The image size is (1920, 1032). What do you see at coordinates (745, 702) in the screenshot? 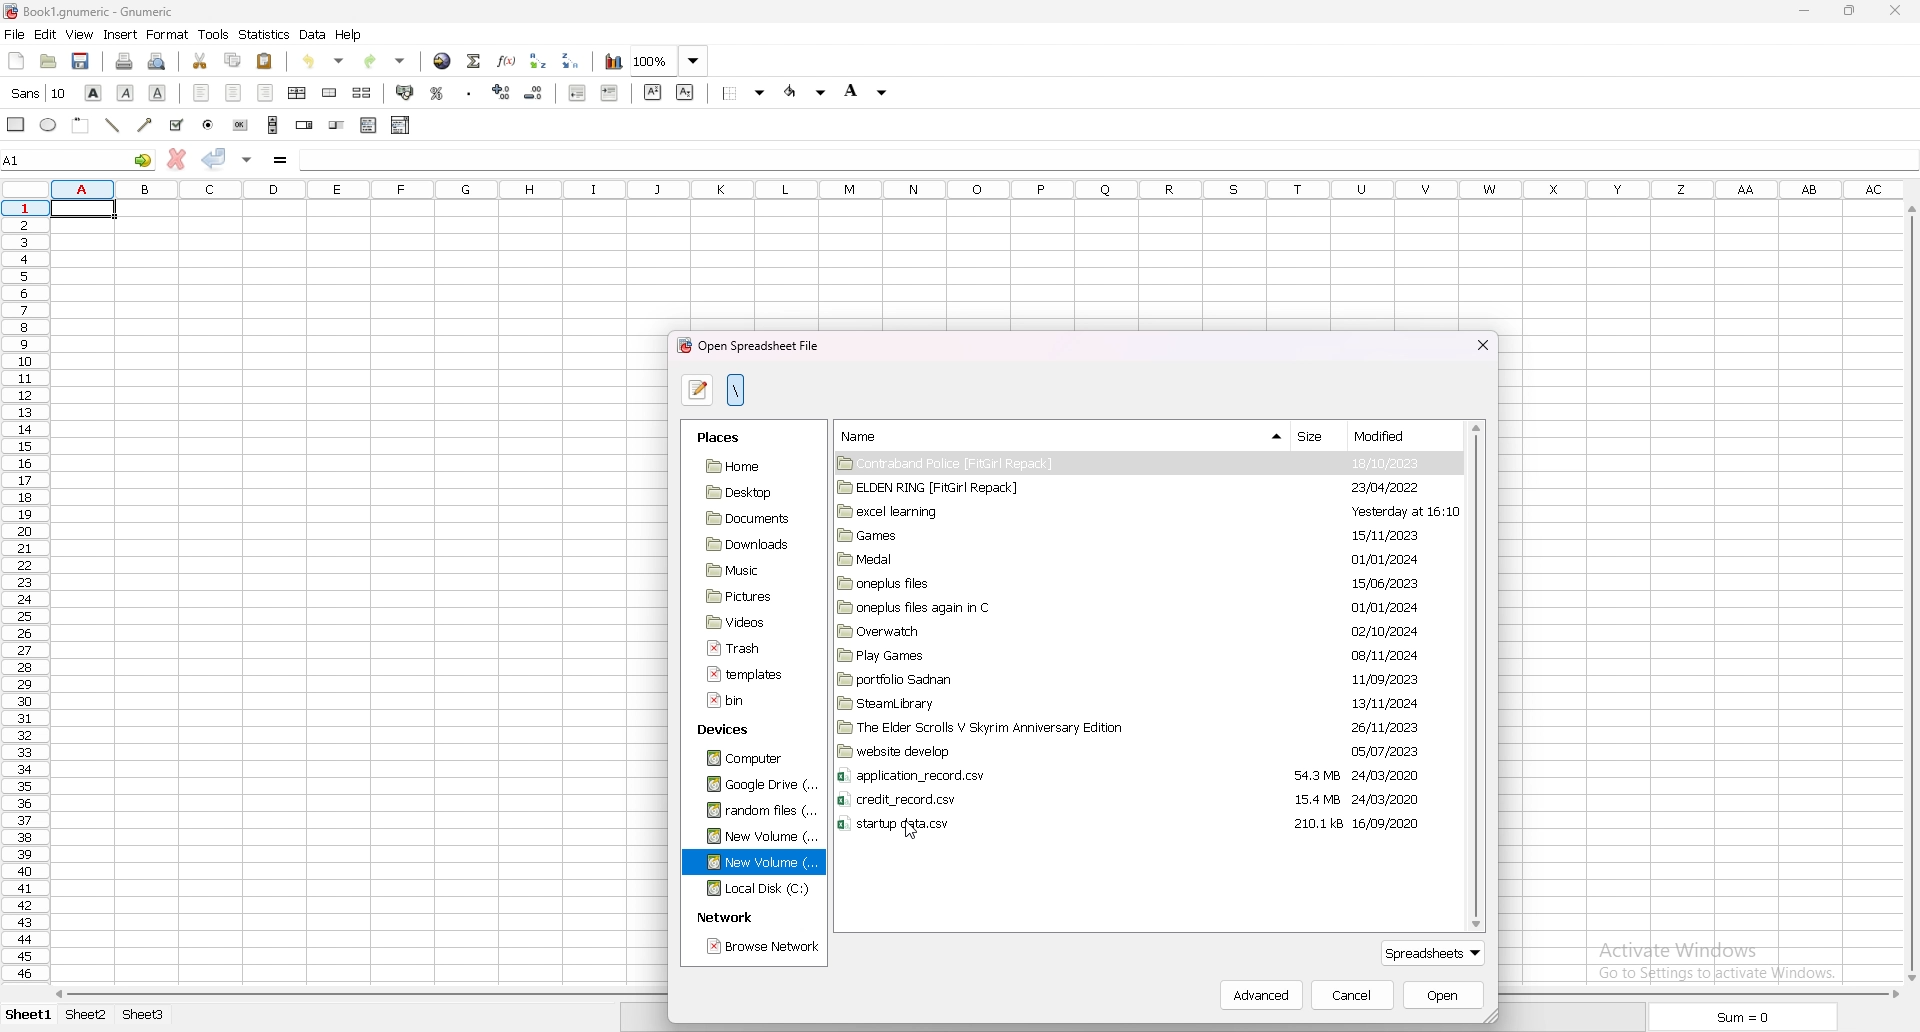
I see `file` at bounding box center [745, 702].